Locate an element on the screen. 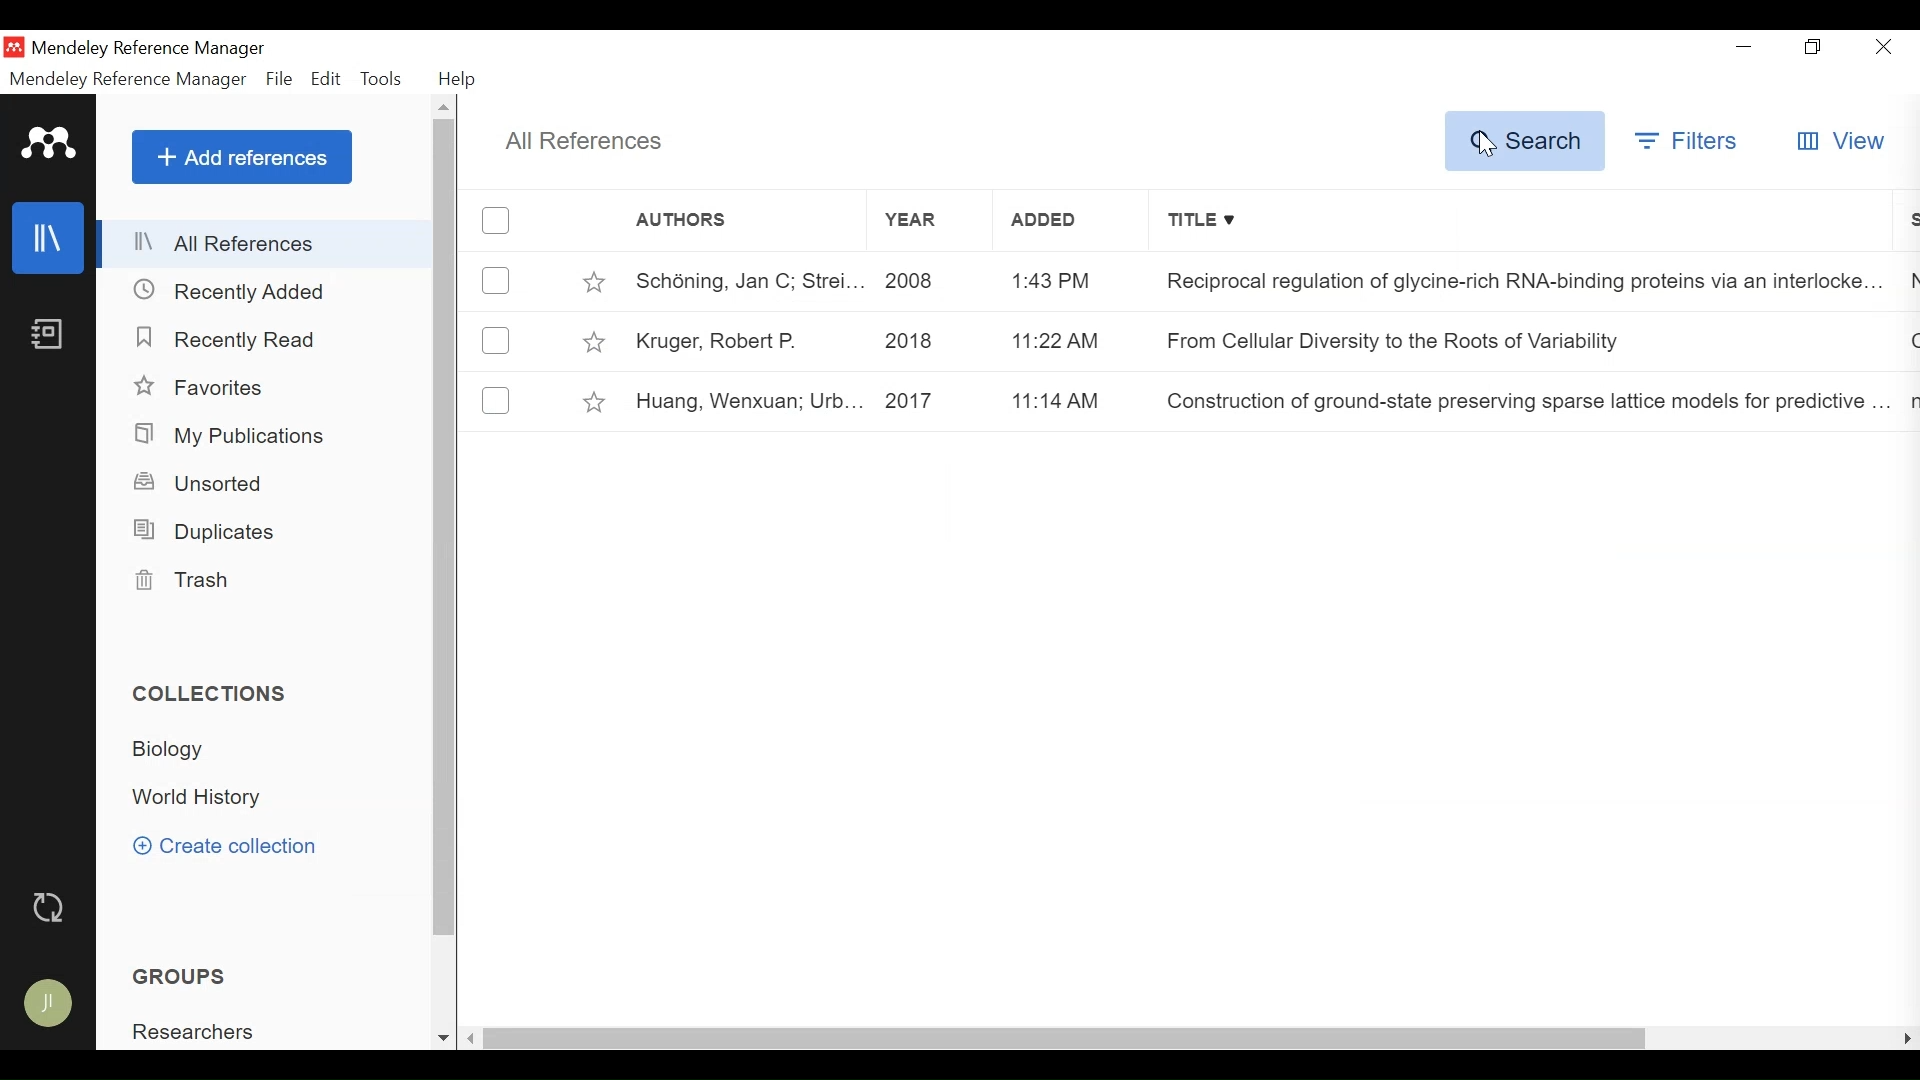  Edit is located at coordinates (327, 81).